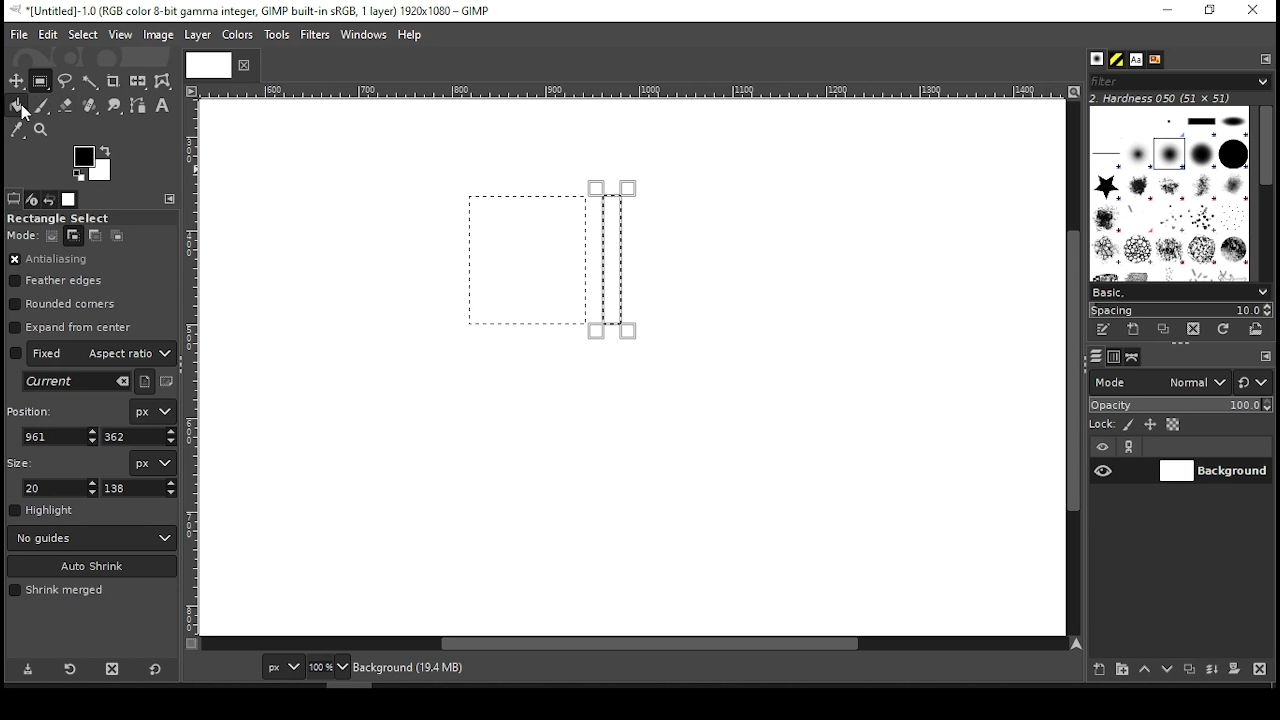  Describe the element at coordinates (1177, 82) in the screenshot. I see `filters` at that location.